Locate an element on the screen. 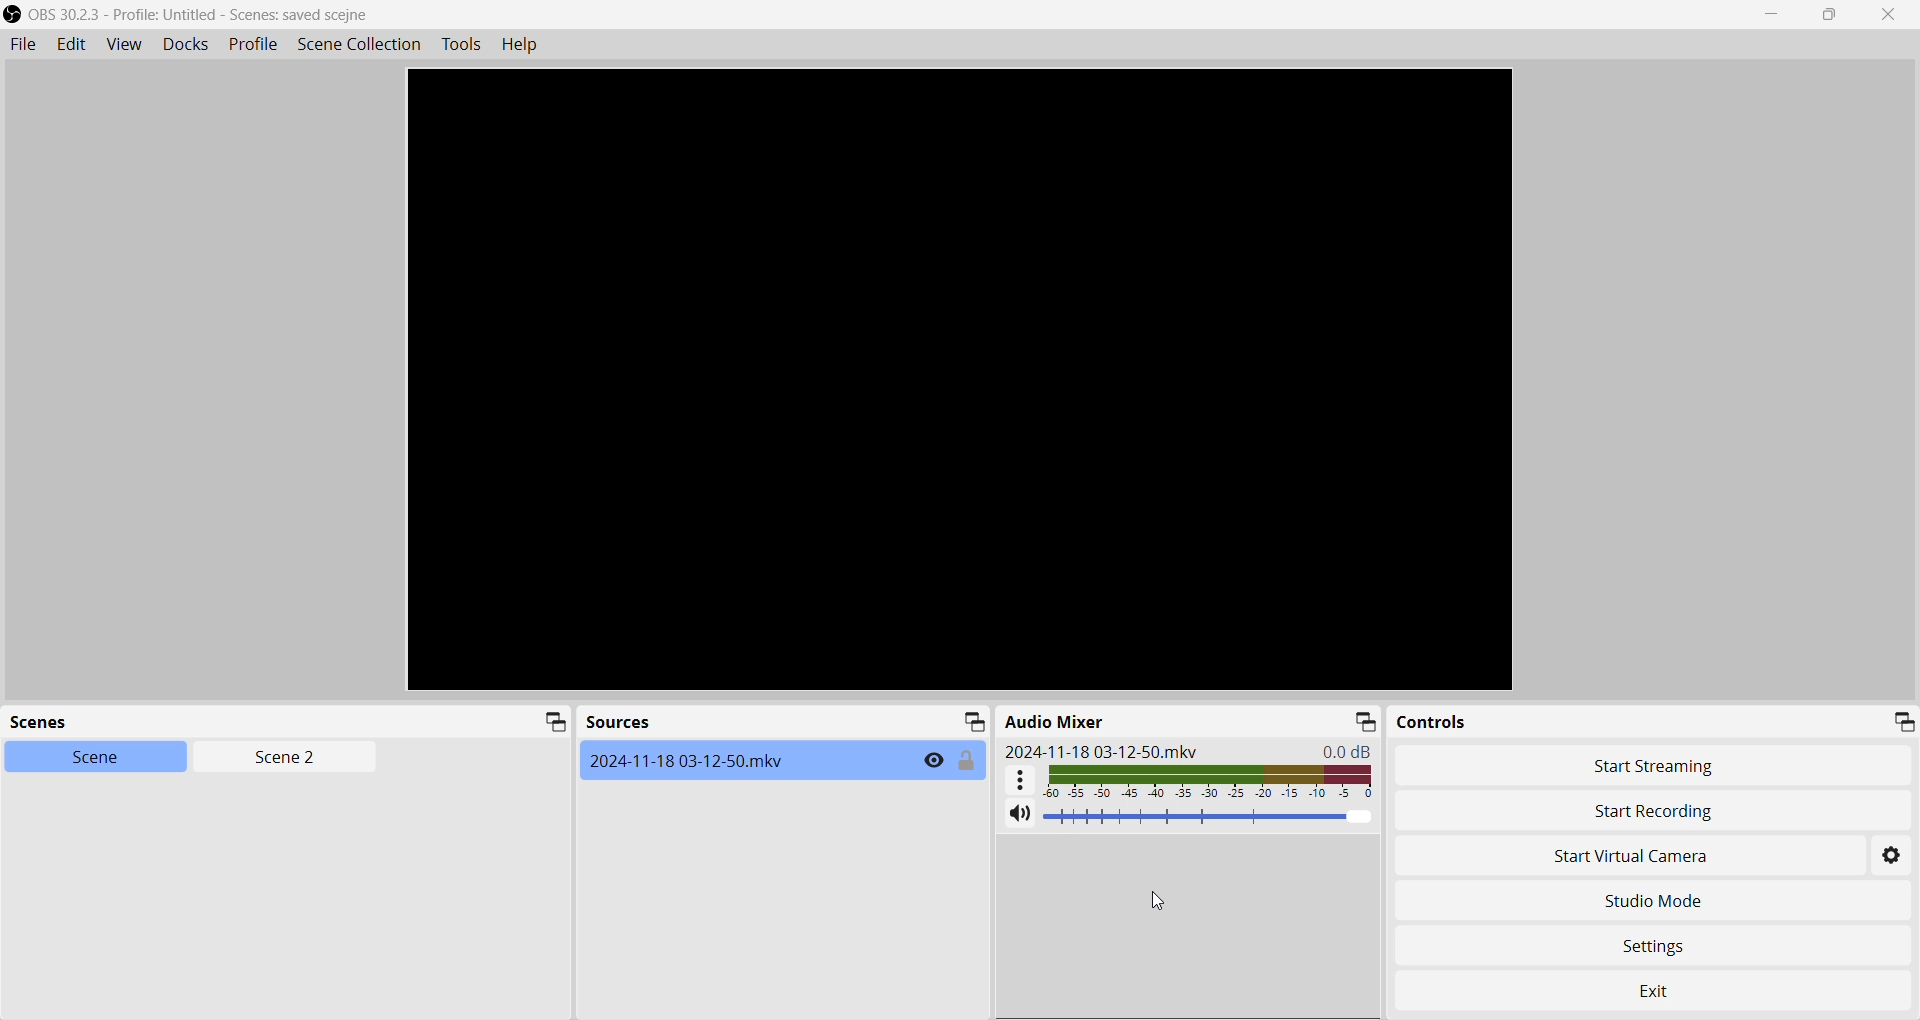  Expand is located at coordinates (1902, 720).